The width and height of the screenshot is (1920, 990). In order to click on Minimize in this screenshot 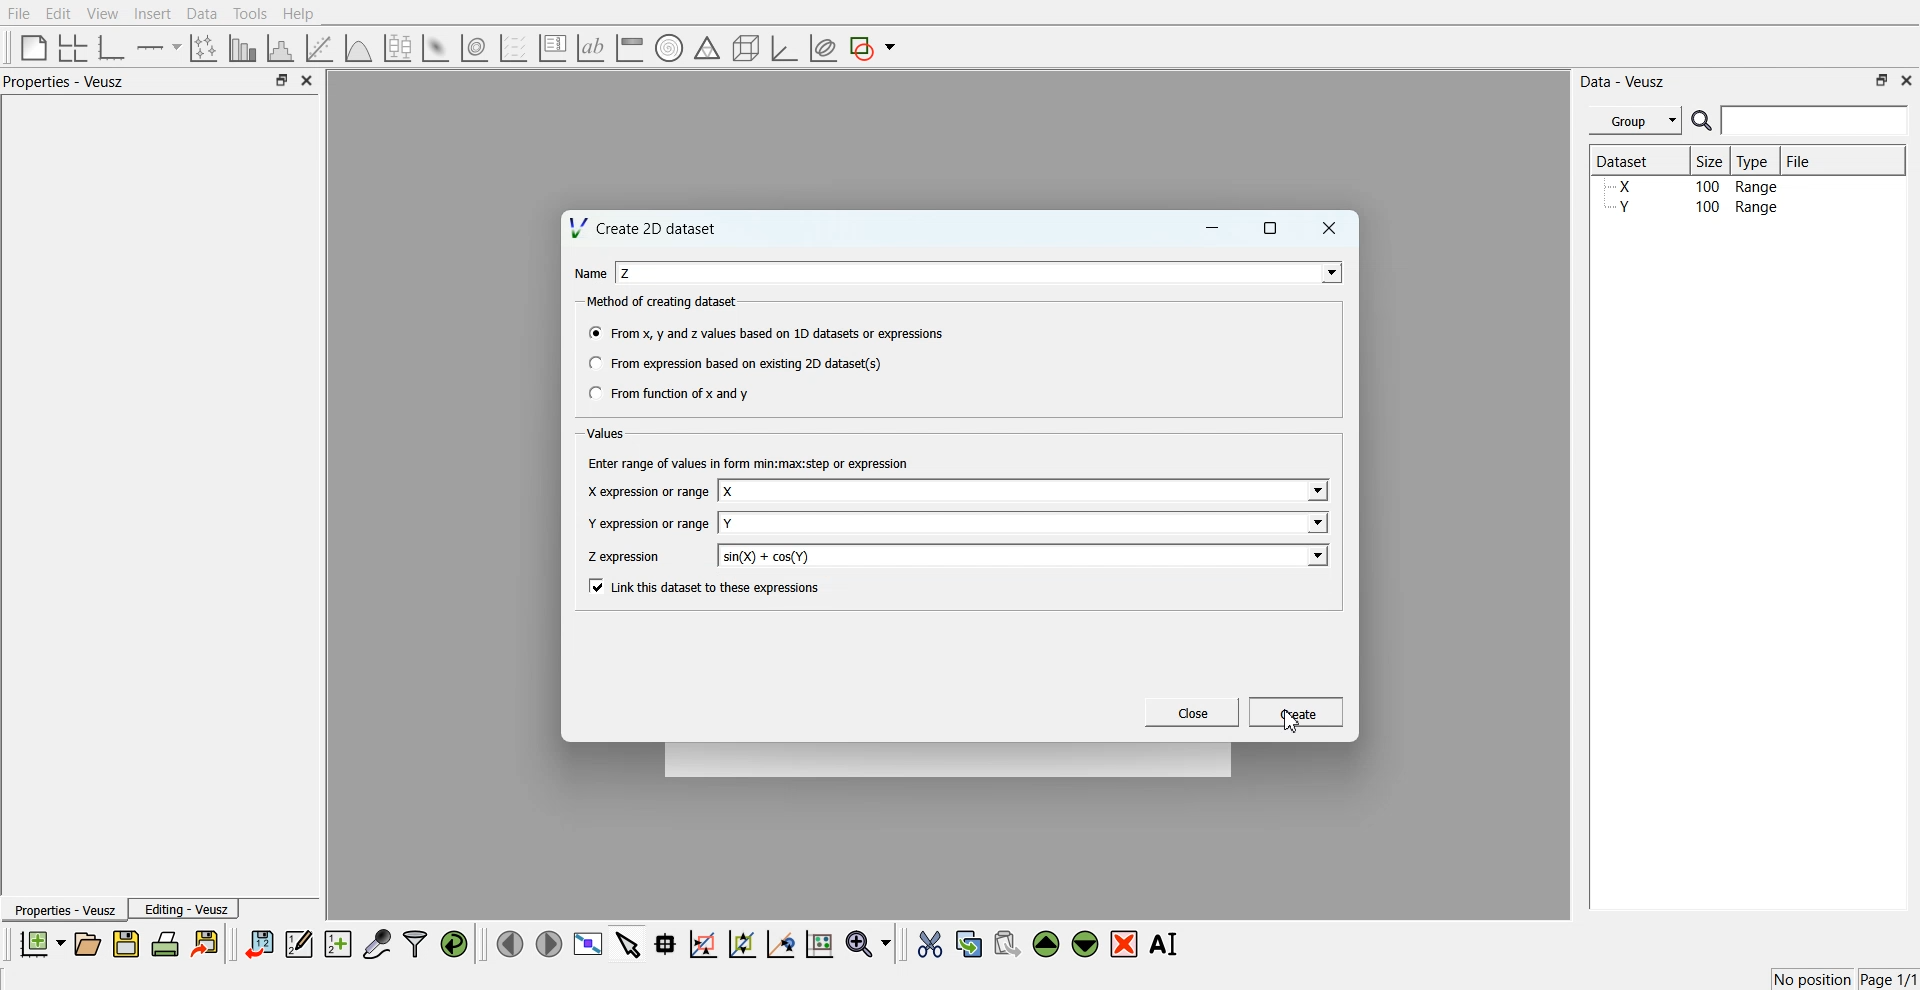, I will do `click(1212, 228)`.